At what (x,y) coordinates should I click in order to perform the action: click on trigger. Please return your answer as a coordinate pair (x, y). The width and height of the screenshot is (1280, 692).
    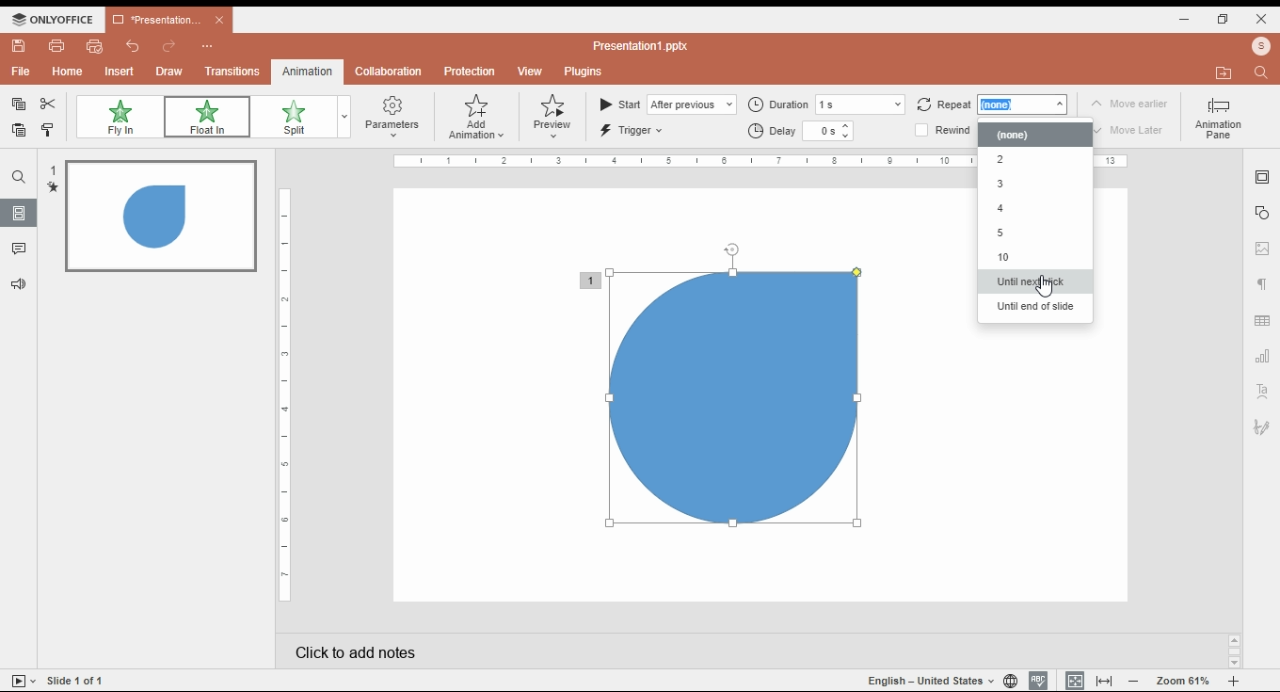
    Looking at the image, I should click on (634, 130).